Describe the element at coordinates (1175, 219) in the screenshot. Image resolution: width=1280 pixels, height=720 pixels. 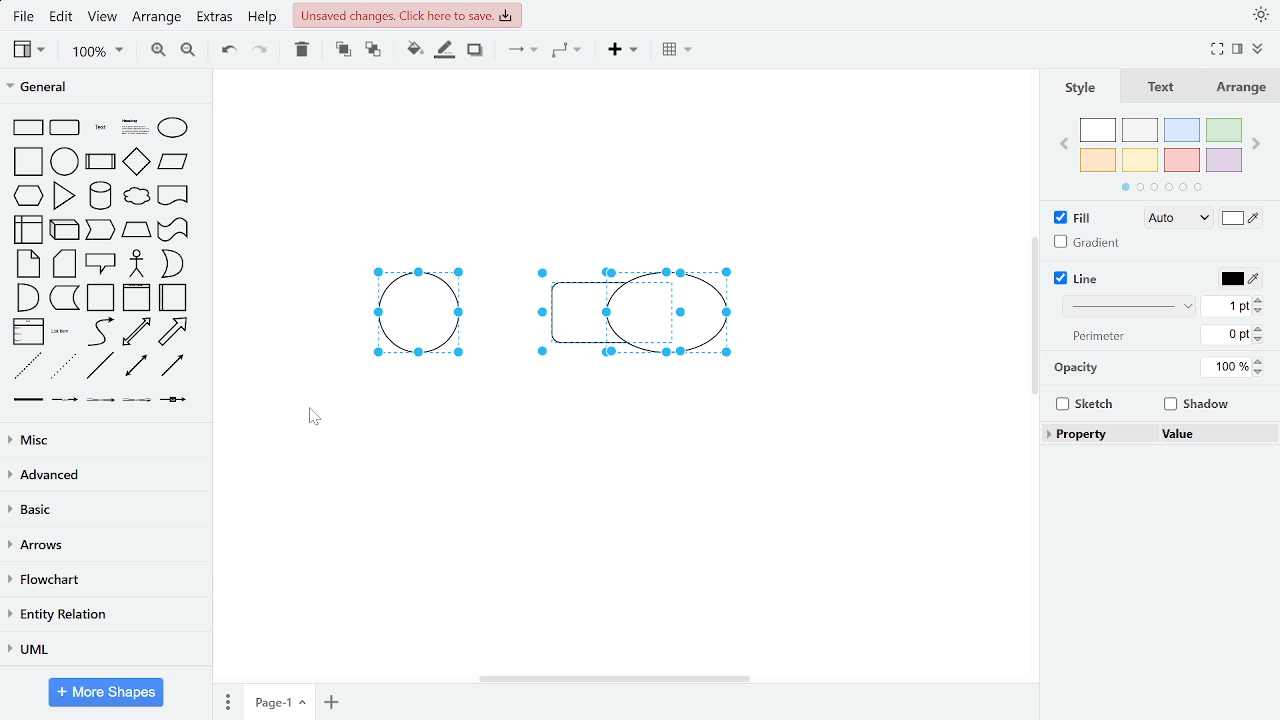
I see `fill style` at that location.